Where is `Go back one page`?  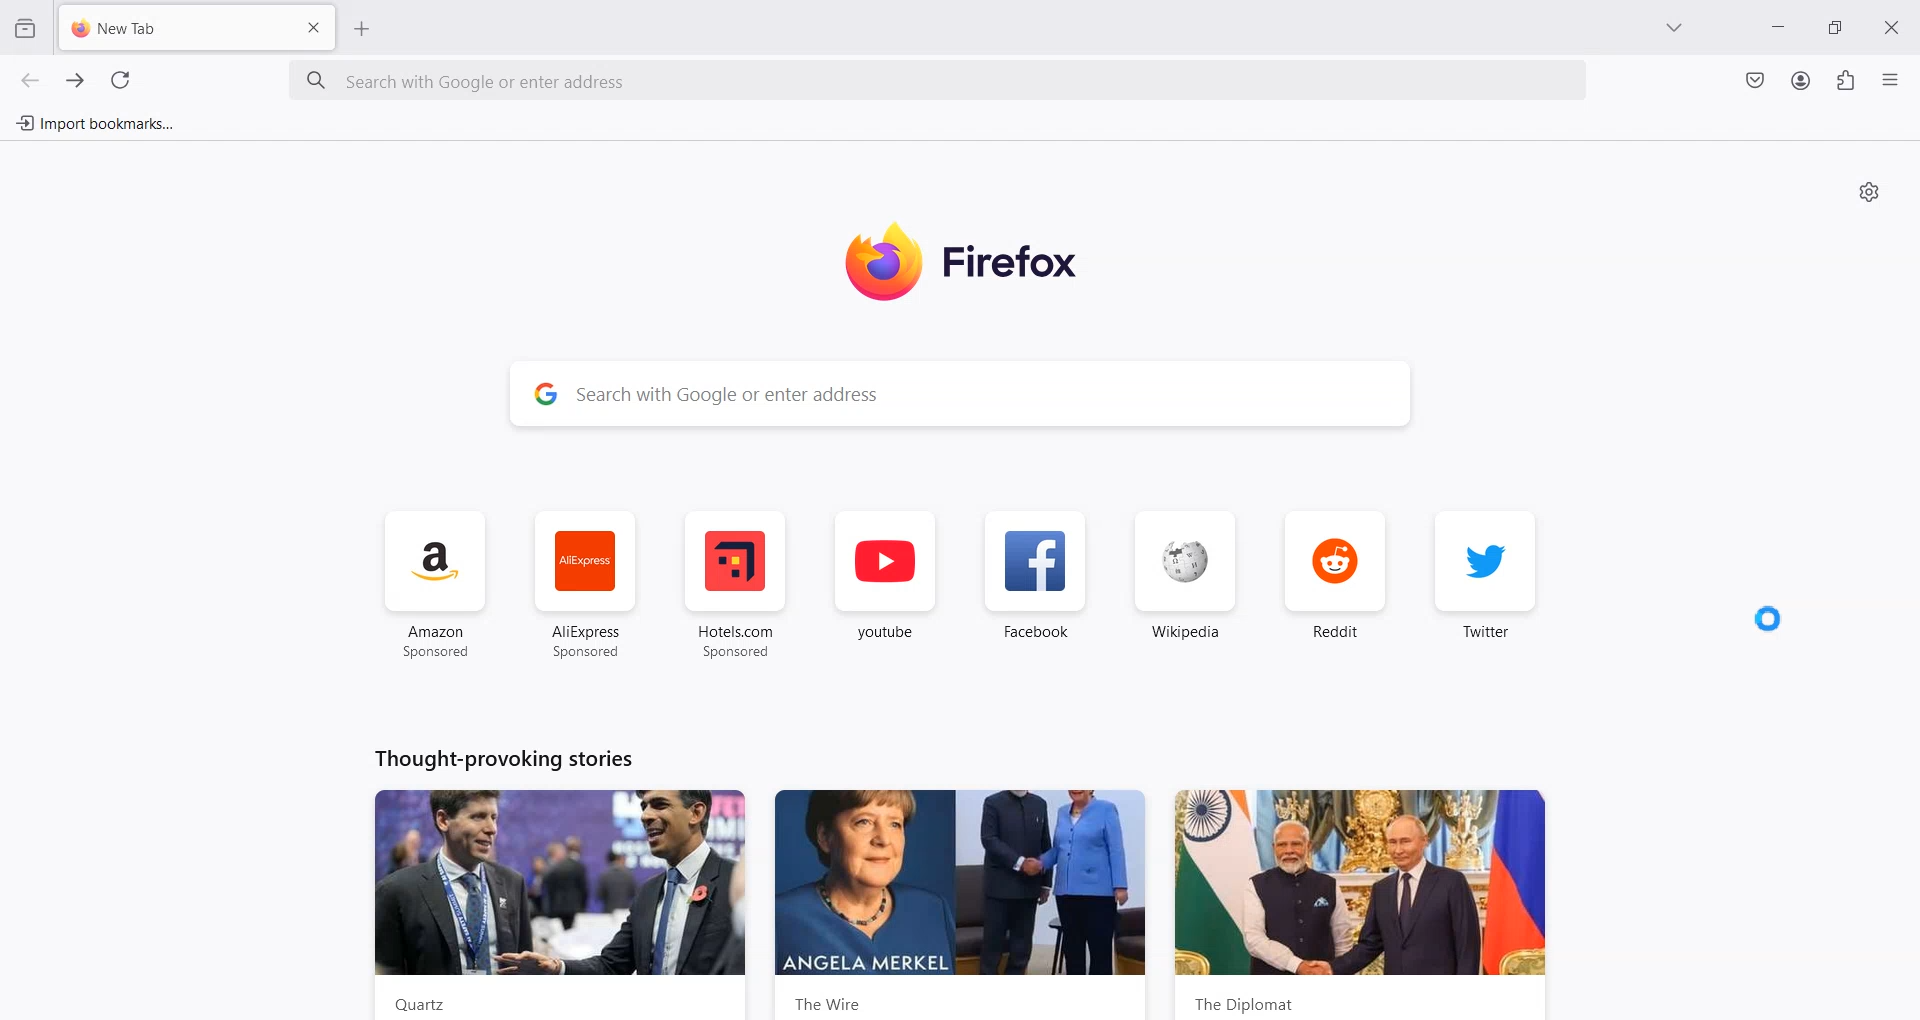
Go back one page is located at coordinates (30, 80).